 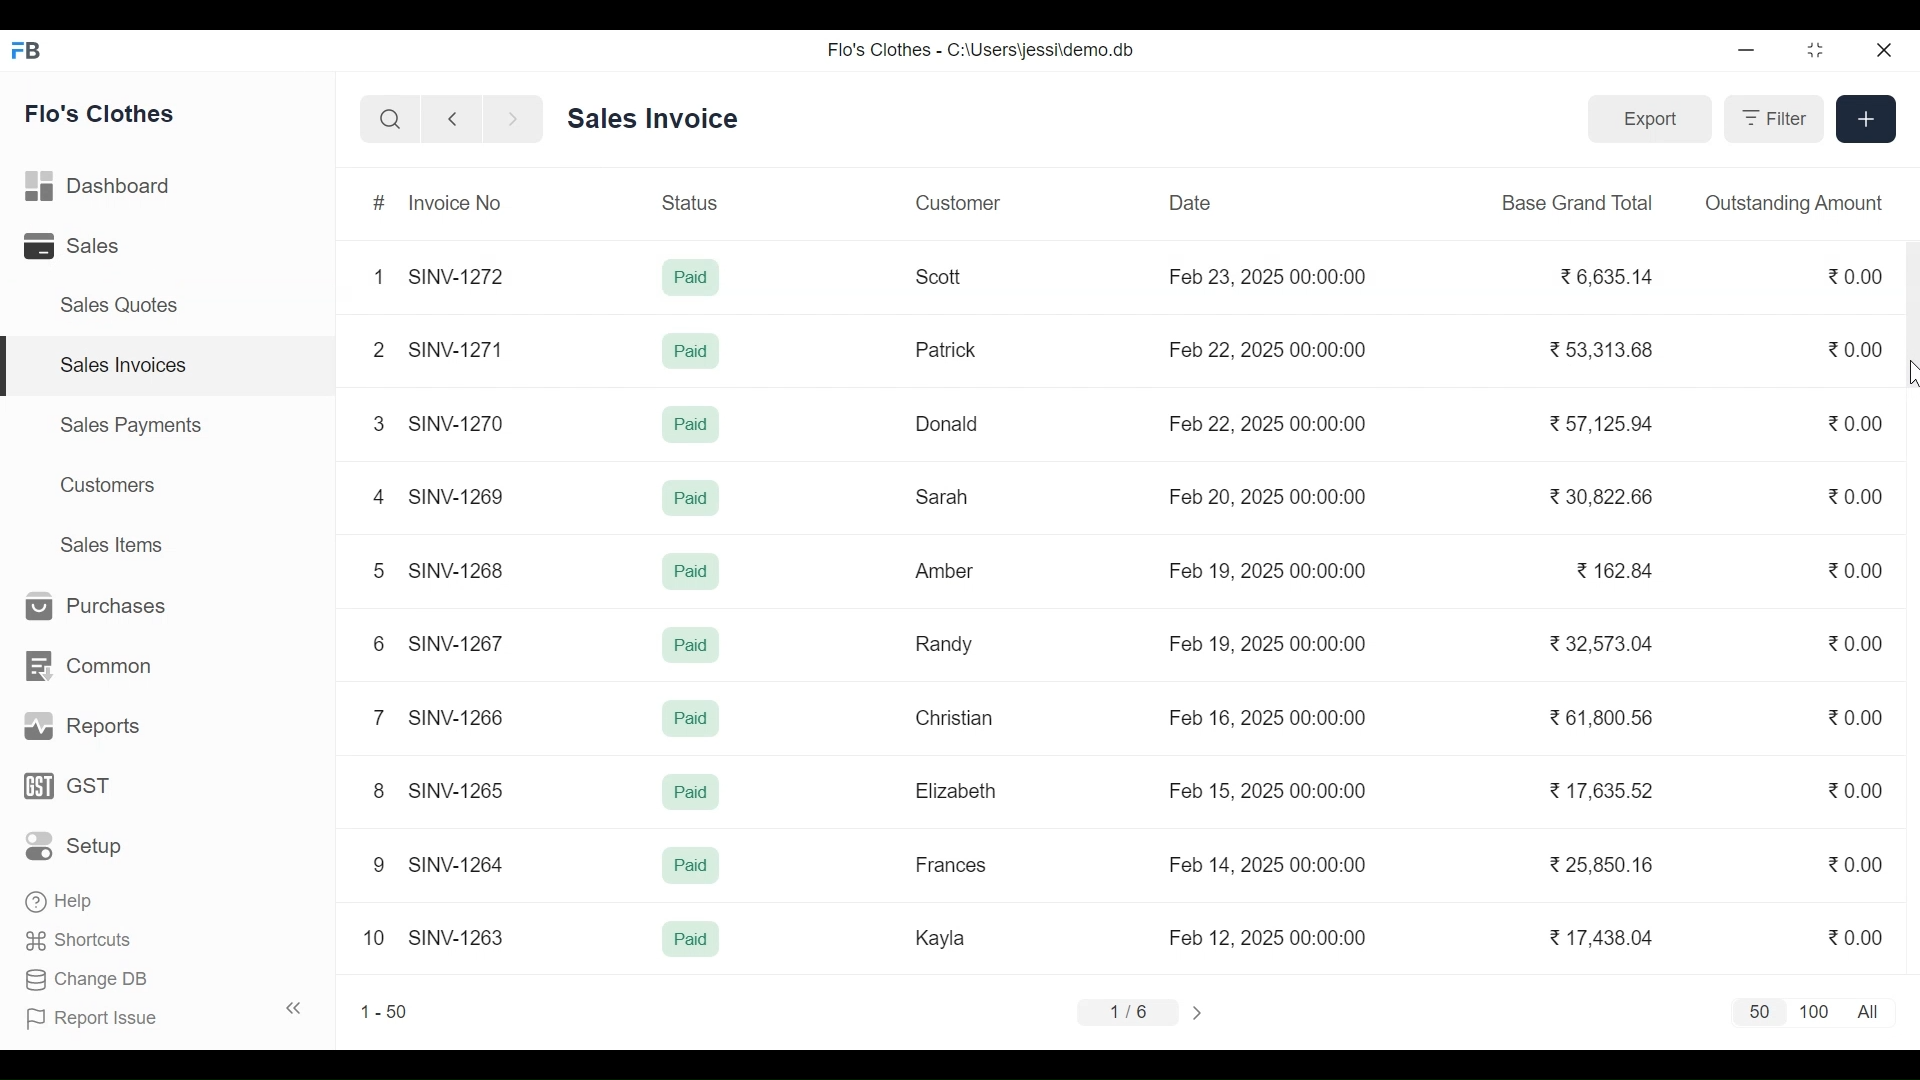 I want to click on Amber, so click(x=946, y=572).